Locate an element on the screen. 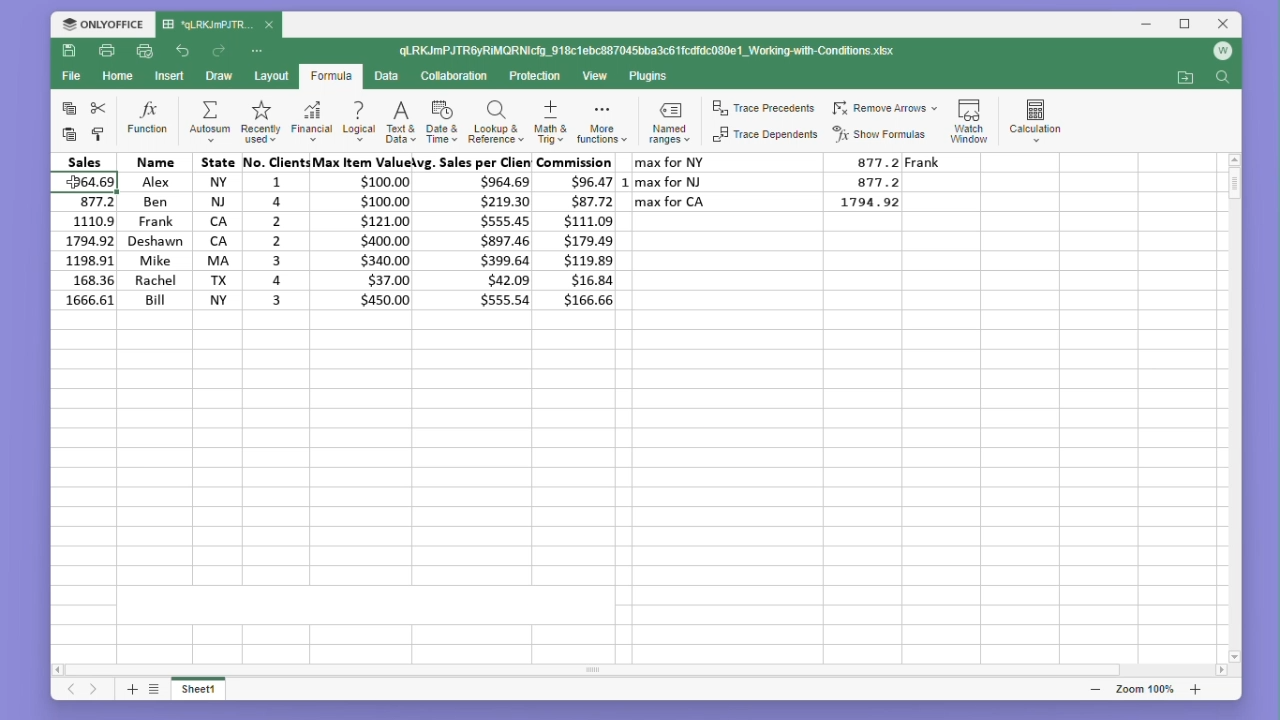 Image resolution: width=1280 pixels, height=720 pixels. Formula is located at coordinates (331, 77).